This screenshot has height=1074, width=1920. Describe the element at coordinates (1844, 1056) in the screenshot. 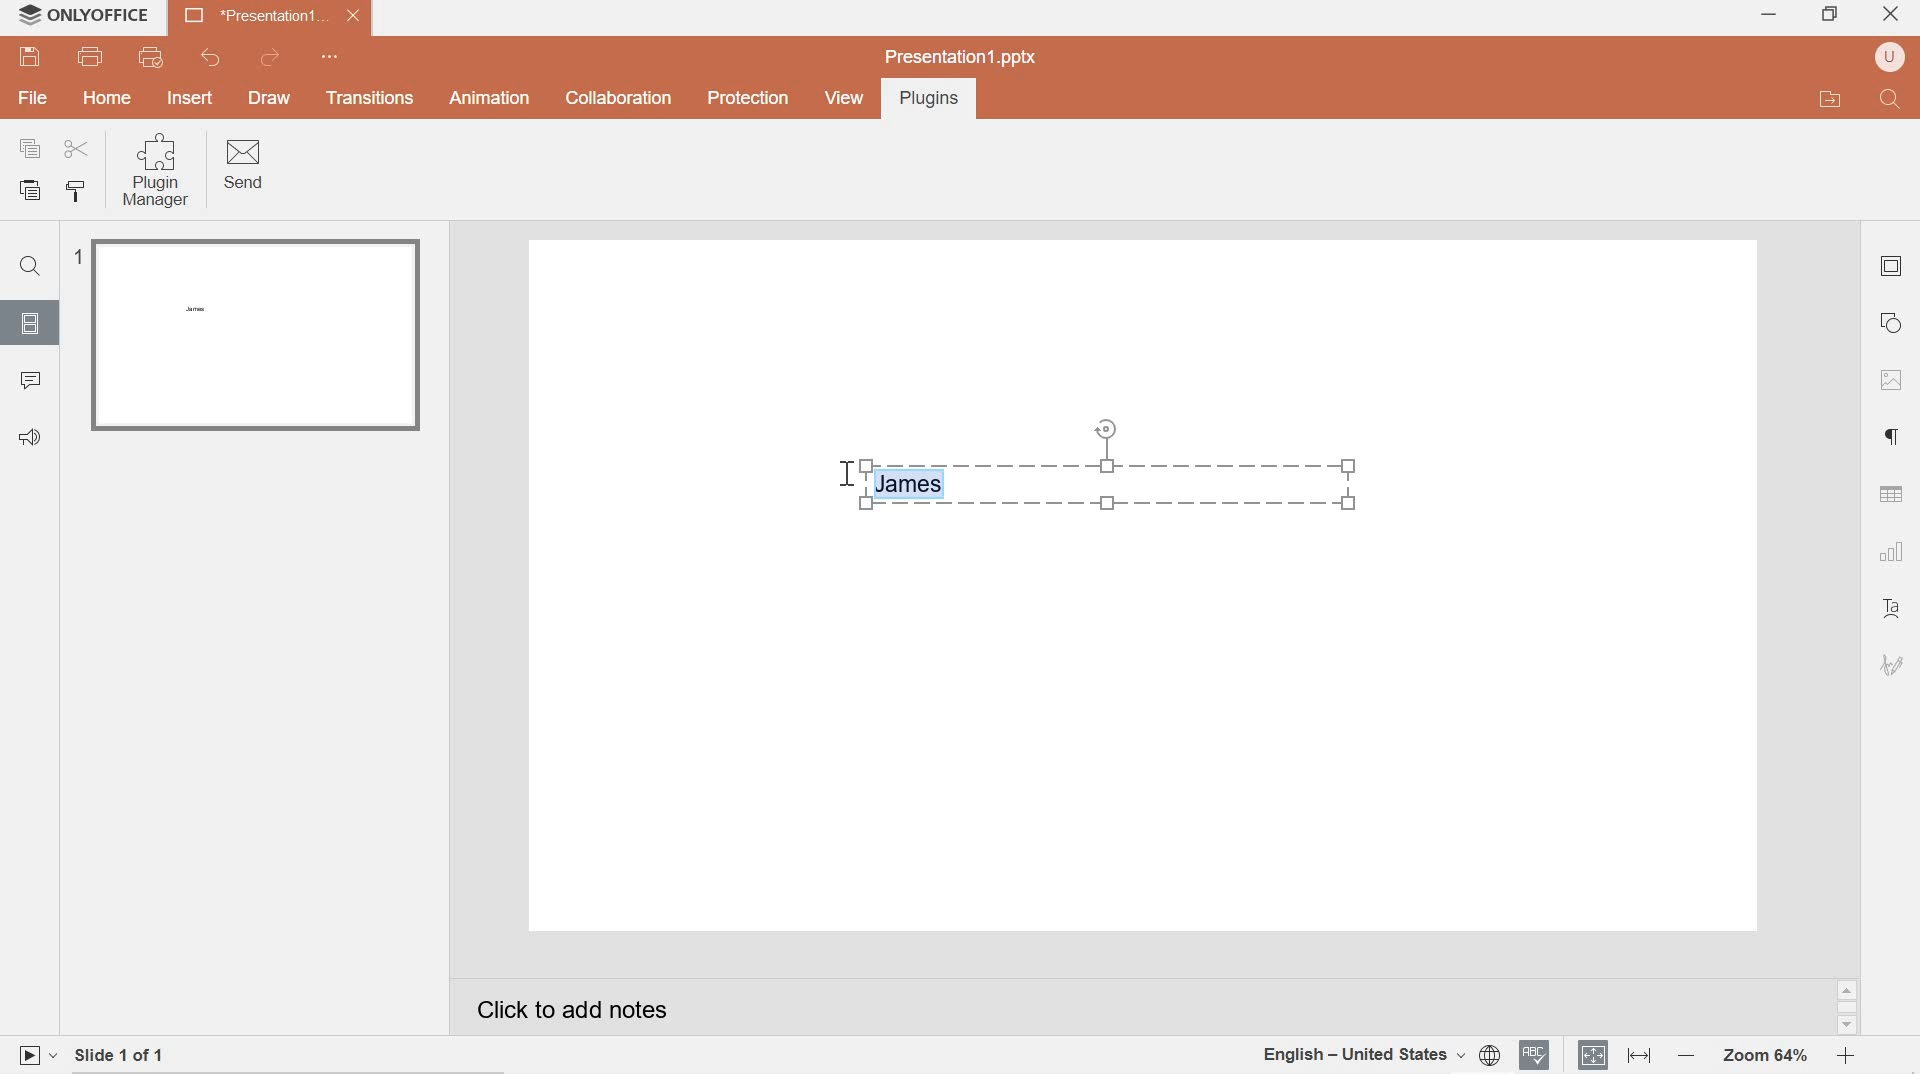

I see `zoom in` at that location.